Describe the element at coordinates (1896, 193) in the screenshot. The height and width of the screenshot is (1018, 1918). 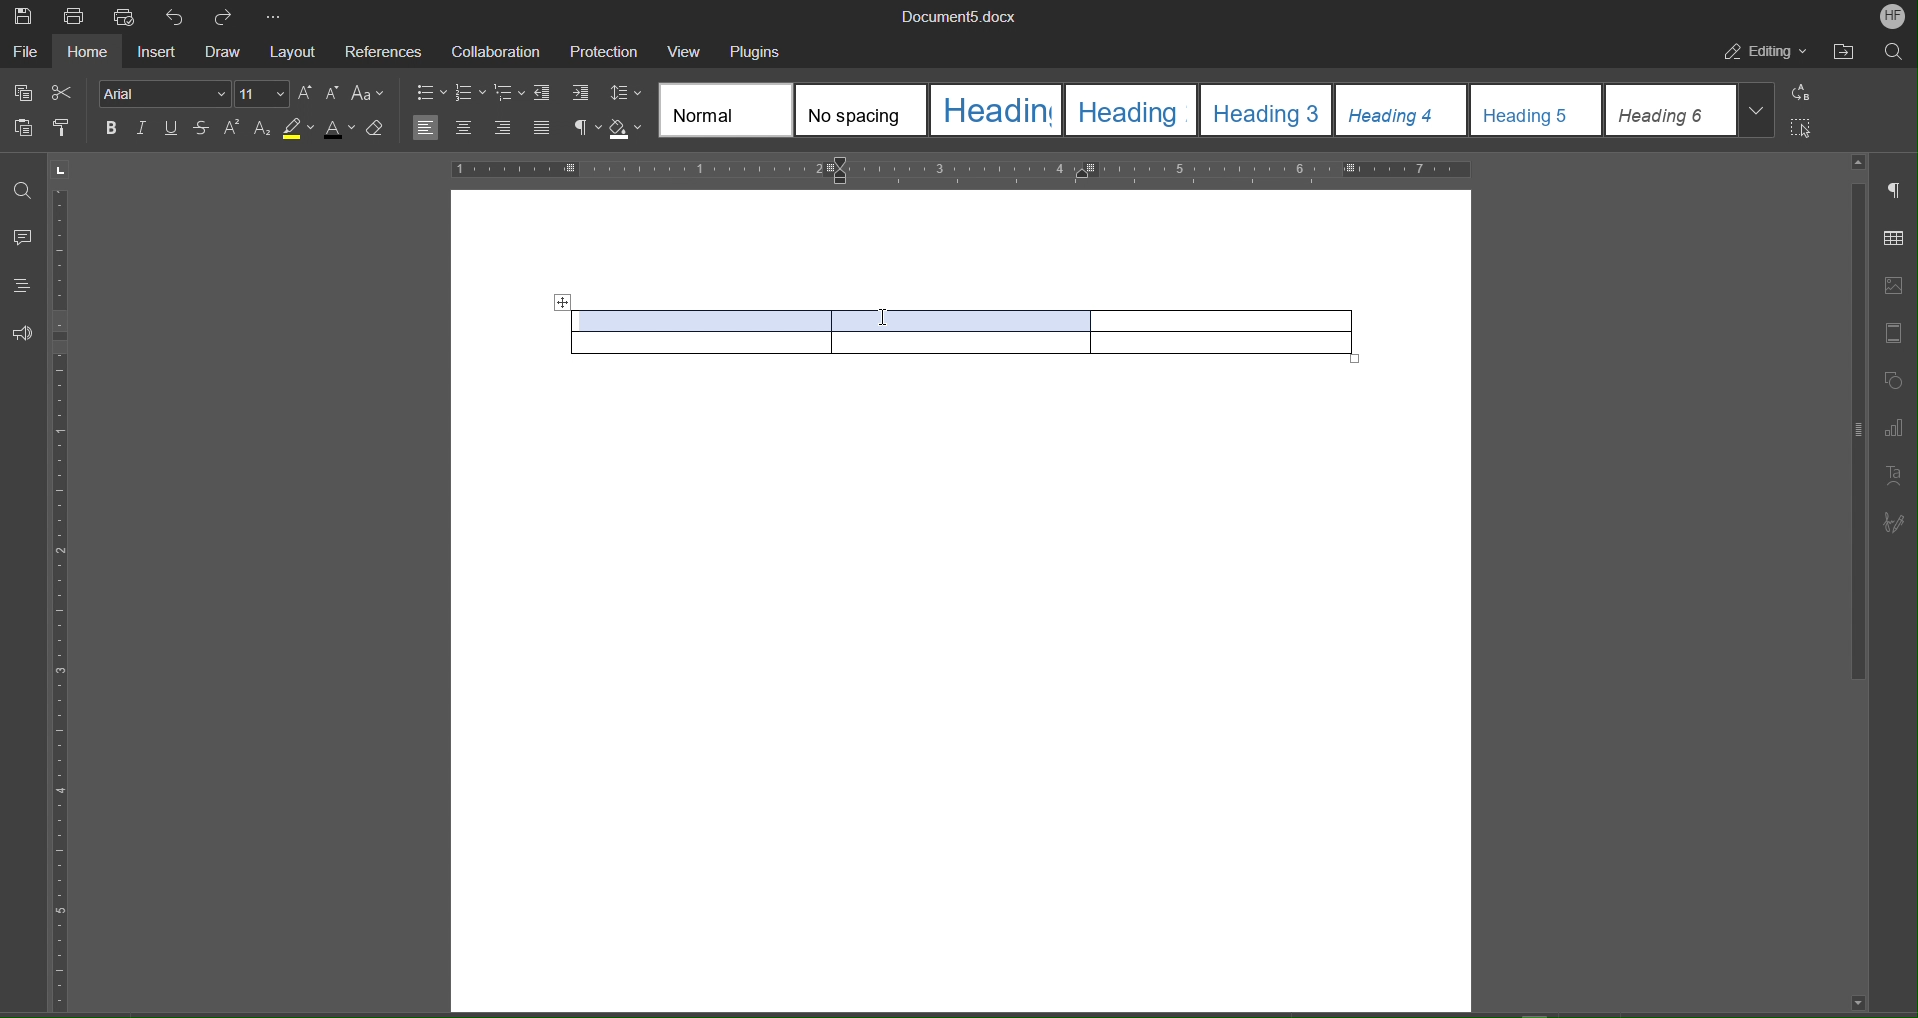
I see `Paragraph Settings` at that location.